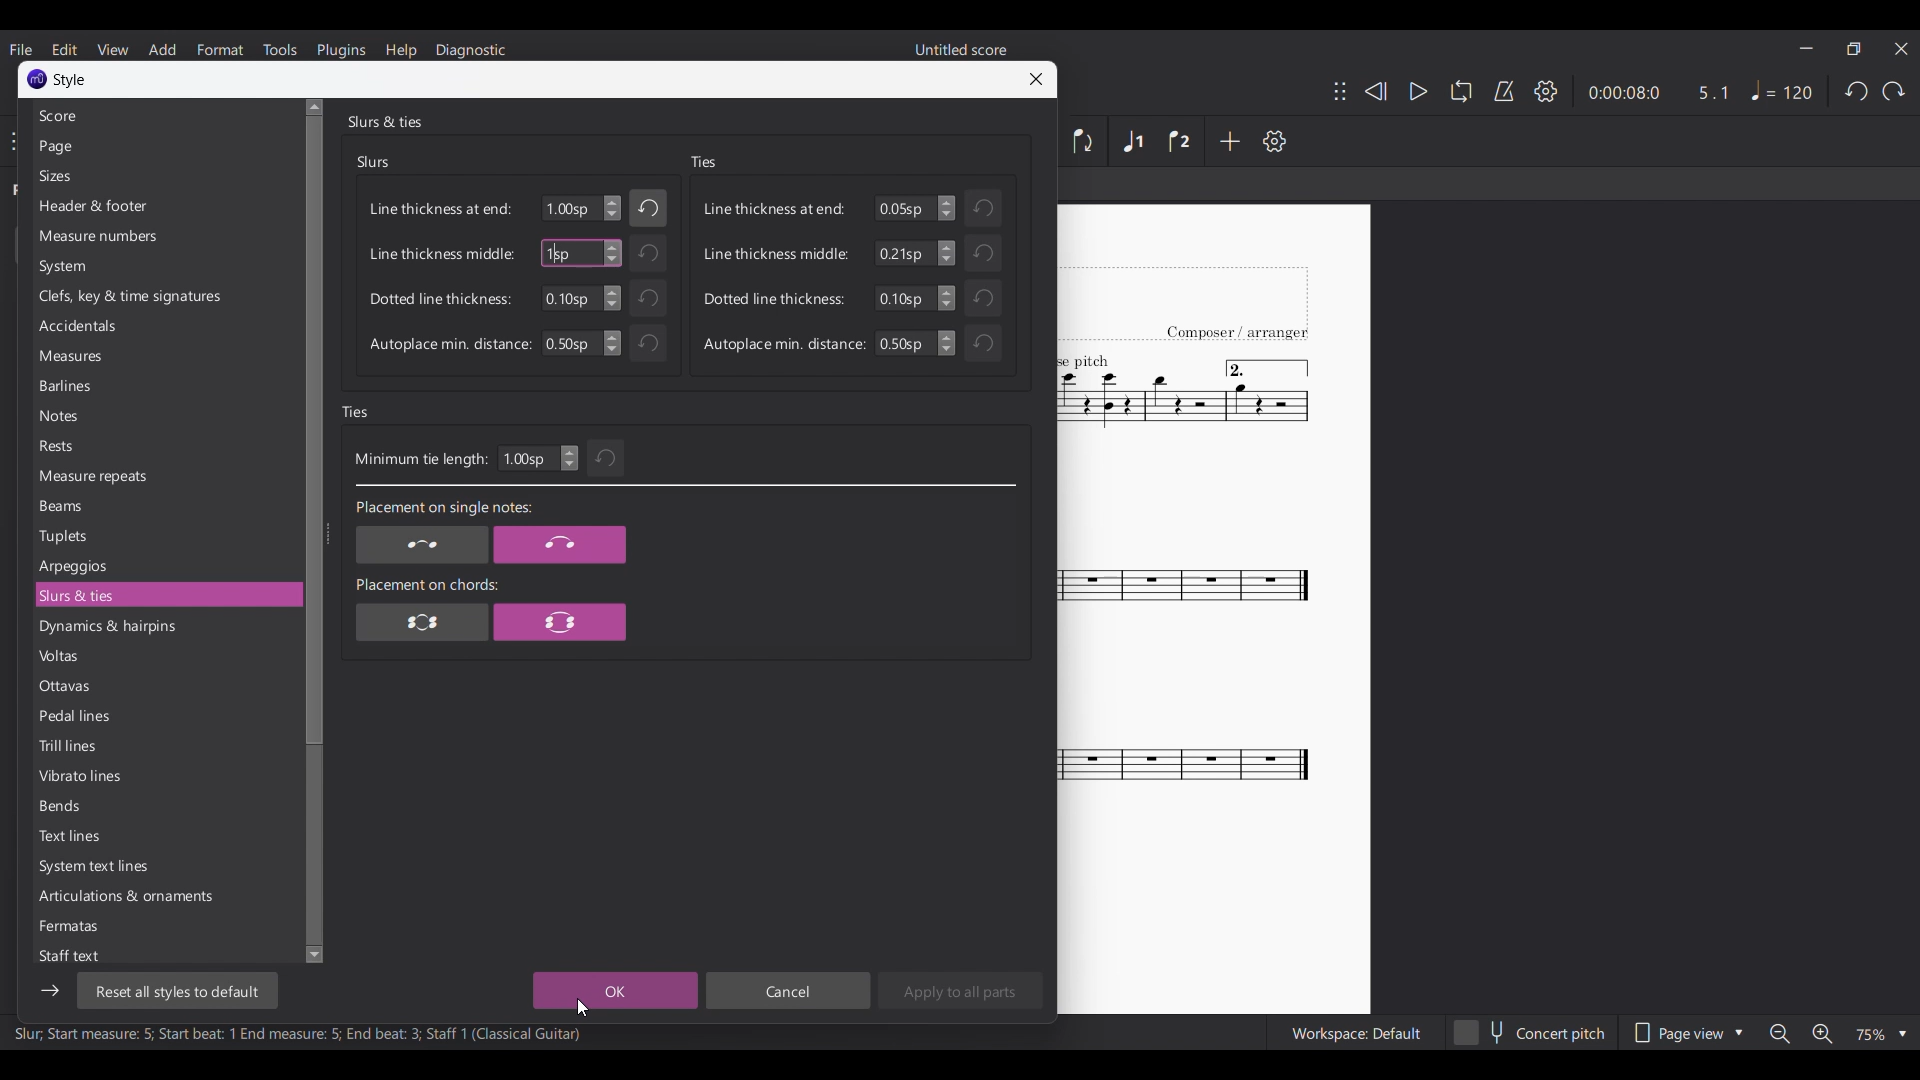 This screenshot has height=1080, width=1920. What do you see at coordinates (904, 298) in the screenshot?
I see `Input dotted line thinkness` at bounding box center [904, 298].